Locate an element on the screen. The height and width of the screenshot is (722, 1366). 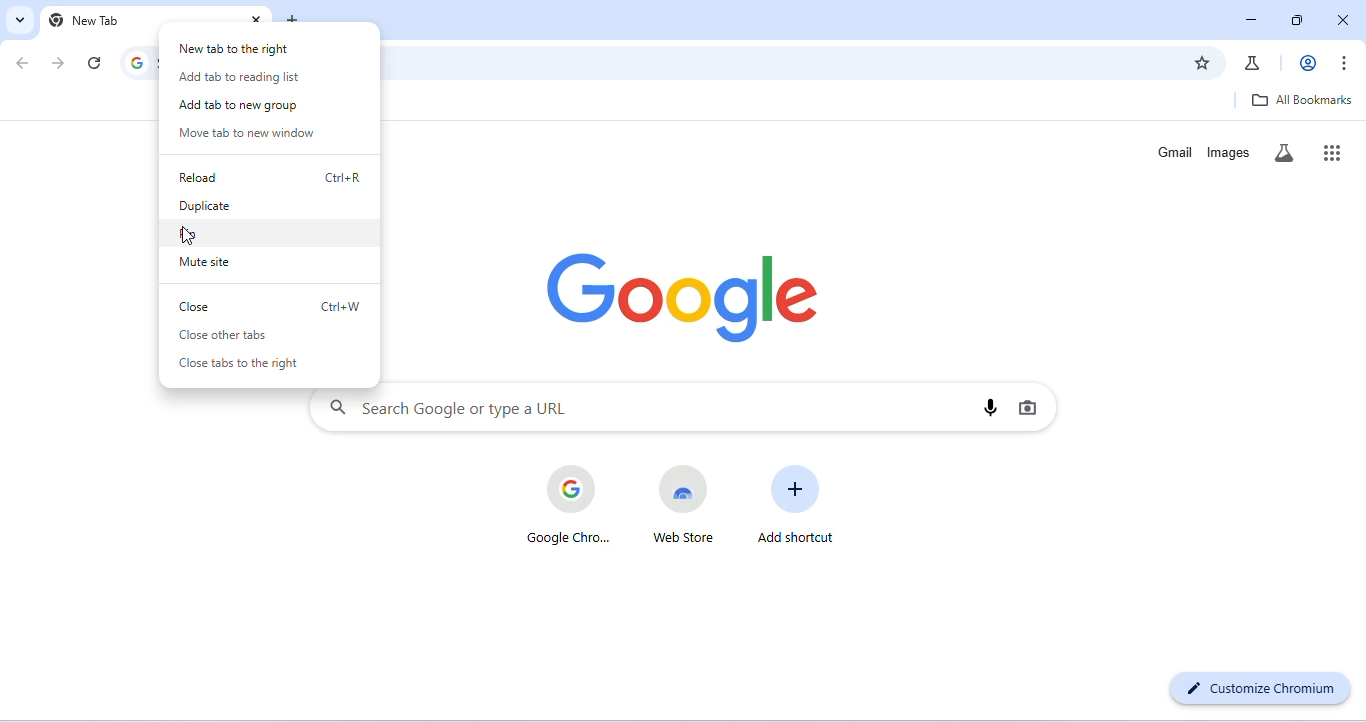
add tab to new group is located at coordinates (240, 106).